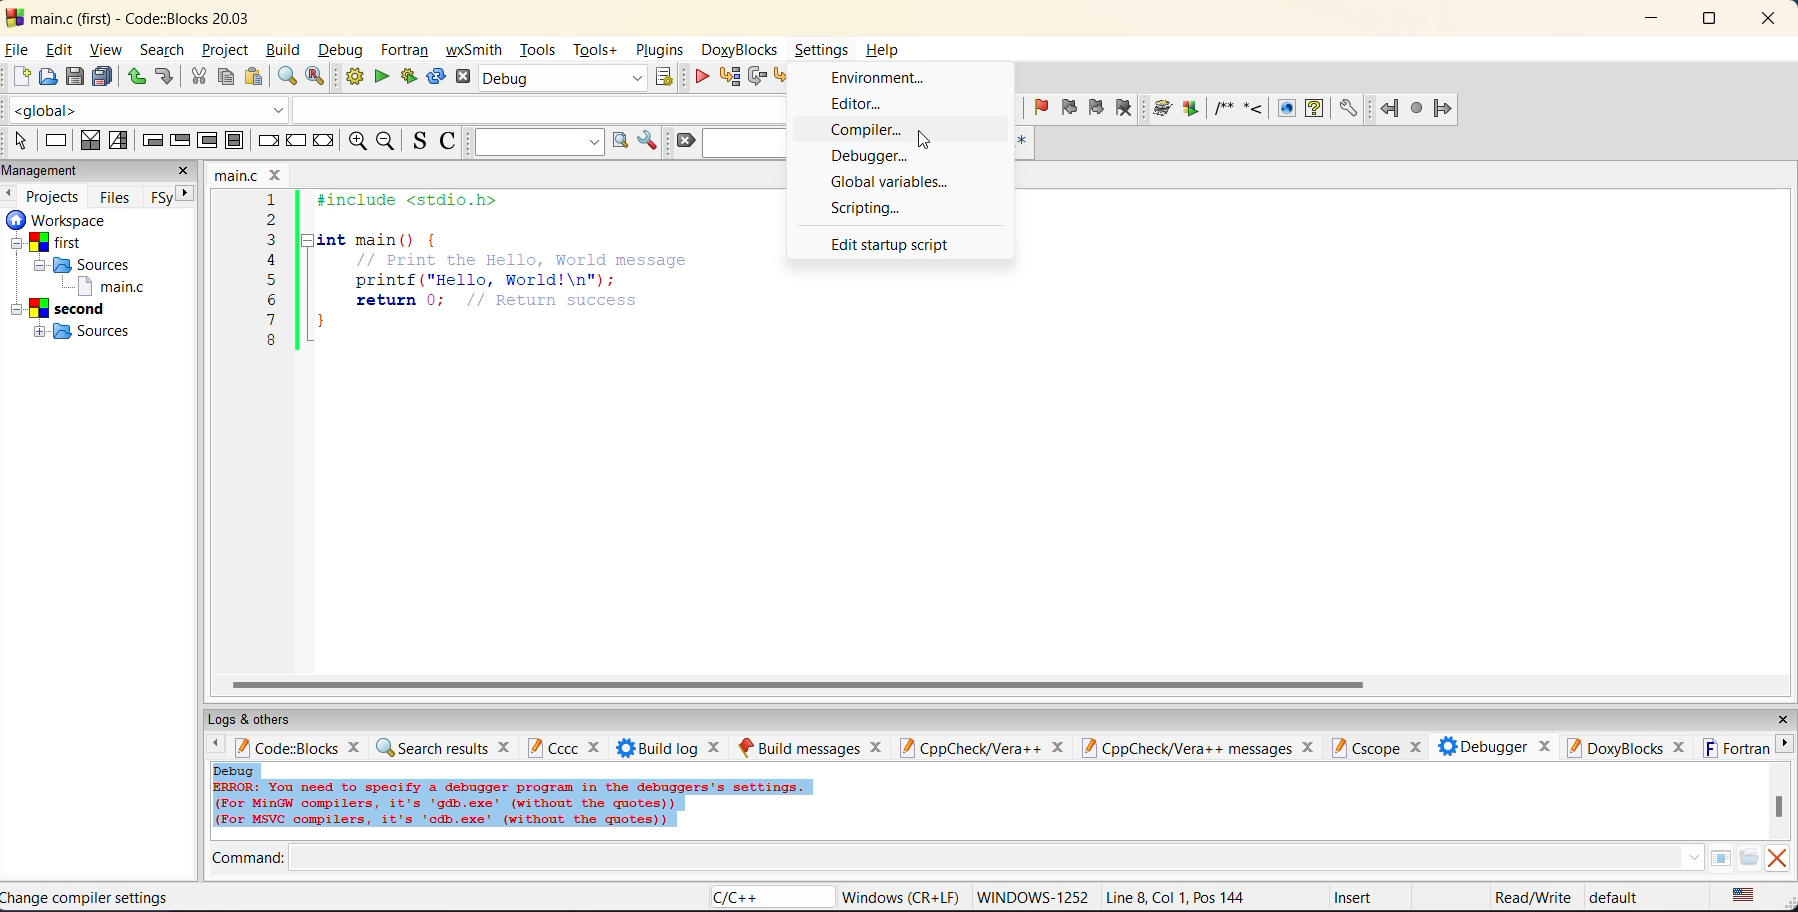  Describe the element at coordinates (1785, 743) in the screenshot. I see `next` at that location.